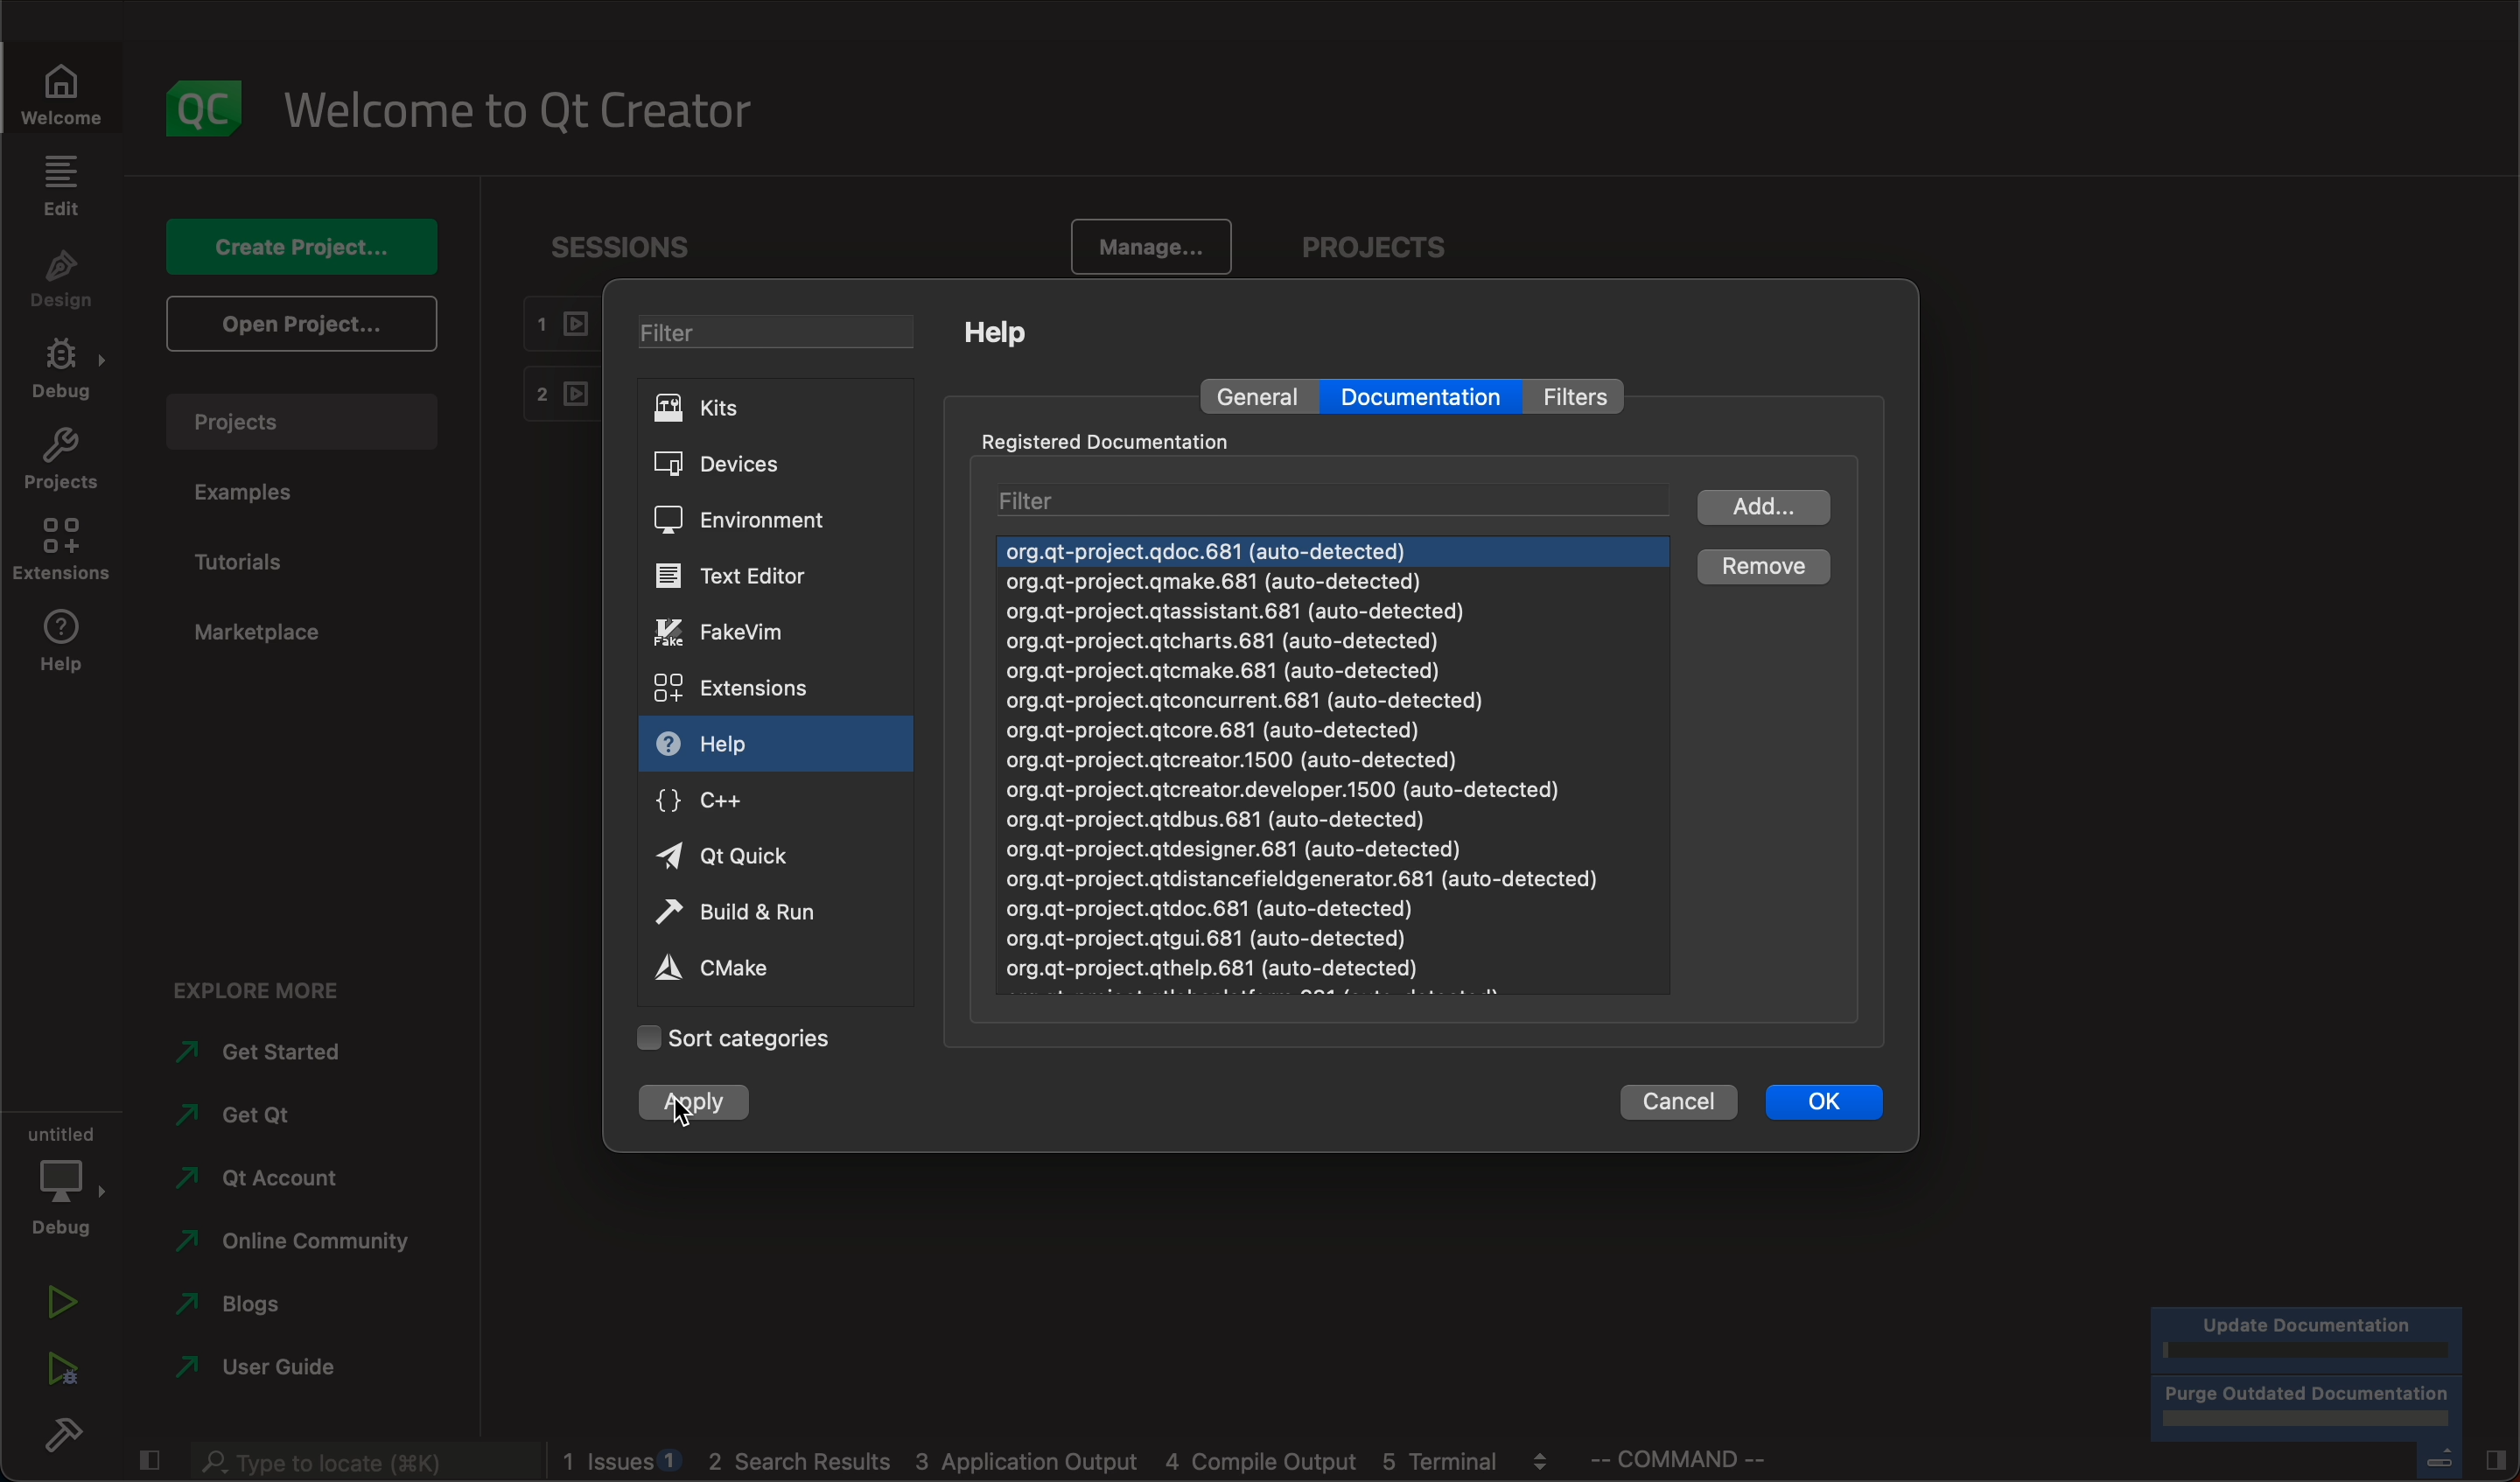 This screenshot has height=1482, width=2520. I want to click on run debug, so click(60, 1369).